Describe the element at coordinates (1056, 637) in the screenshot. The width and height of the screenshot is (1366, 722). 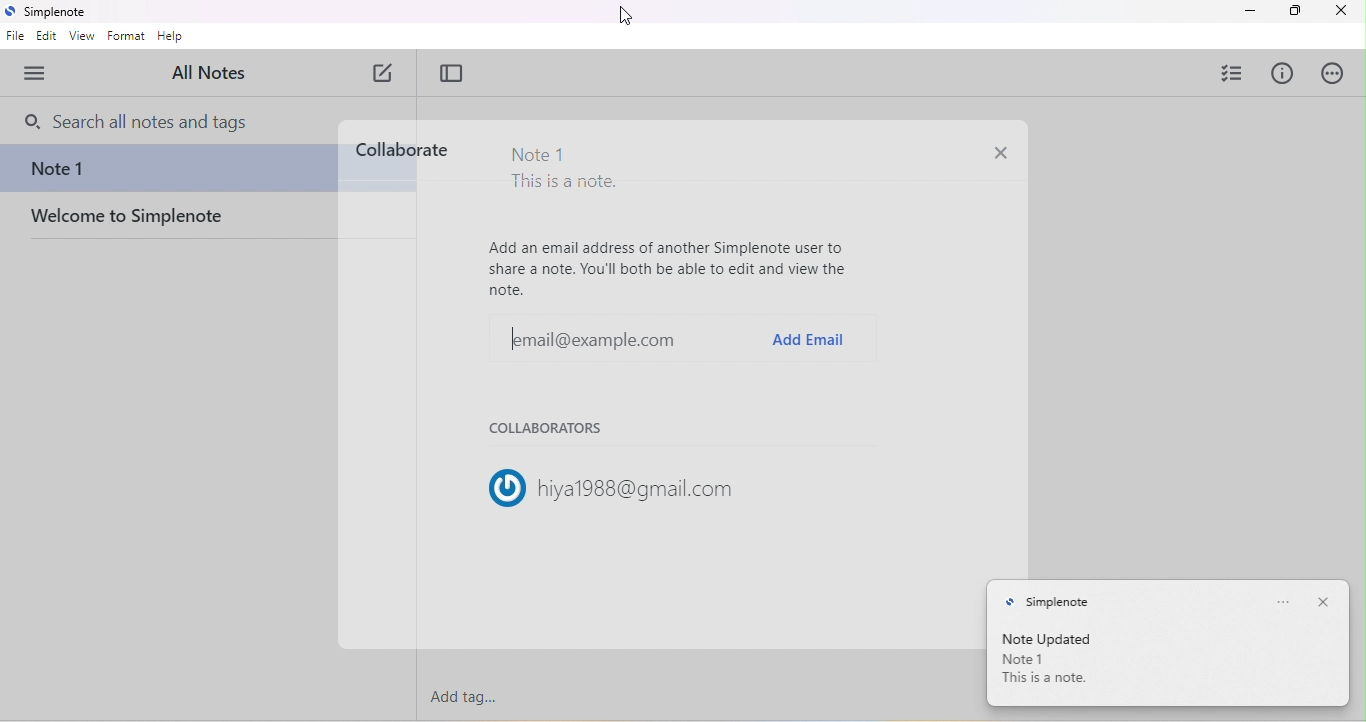
I see `note updated` at that location.